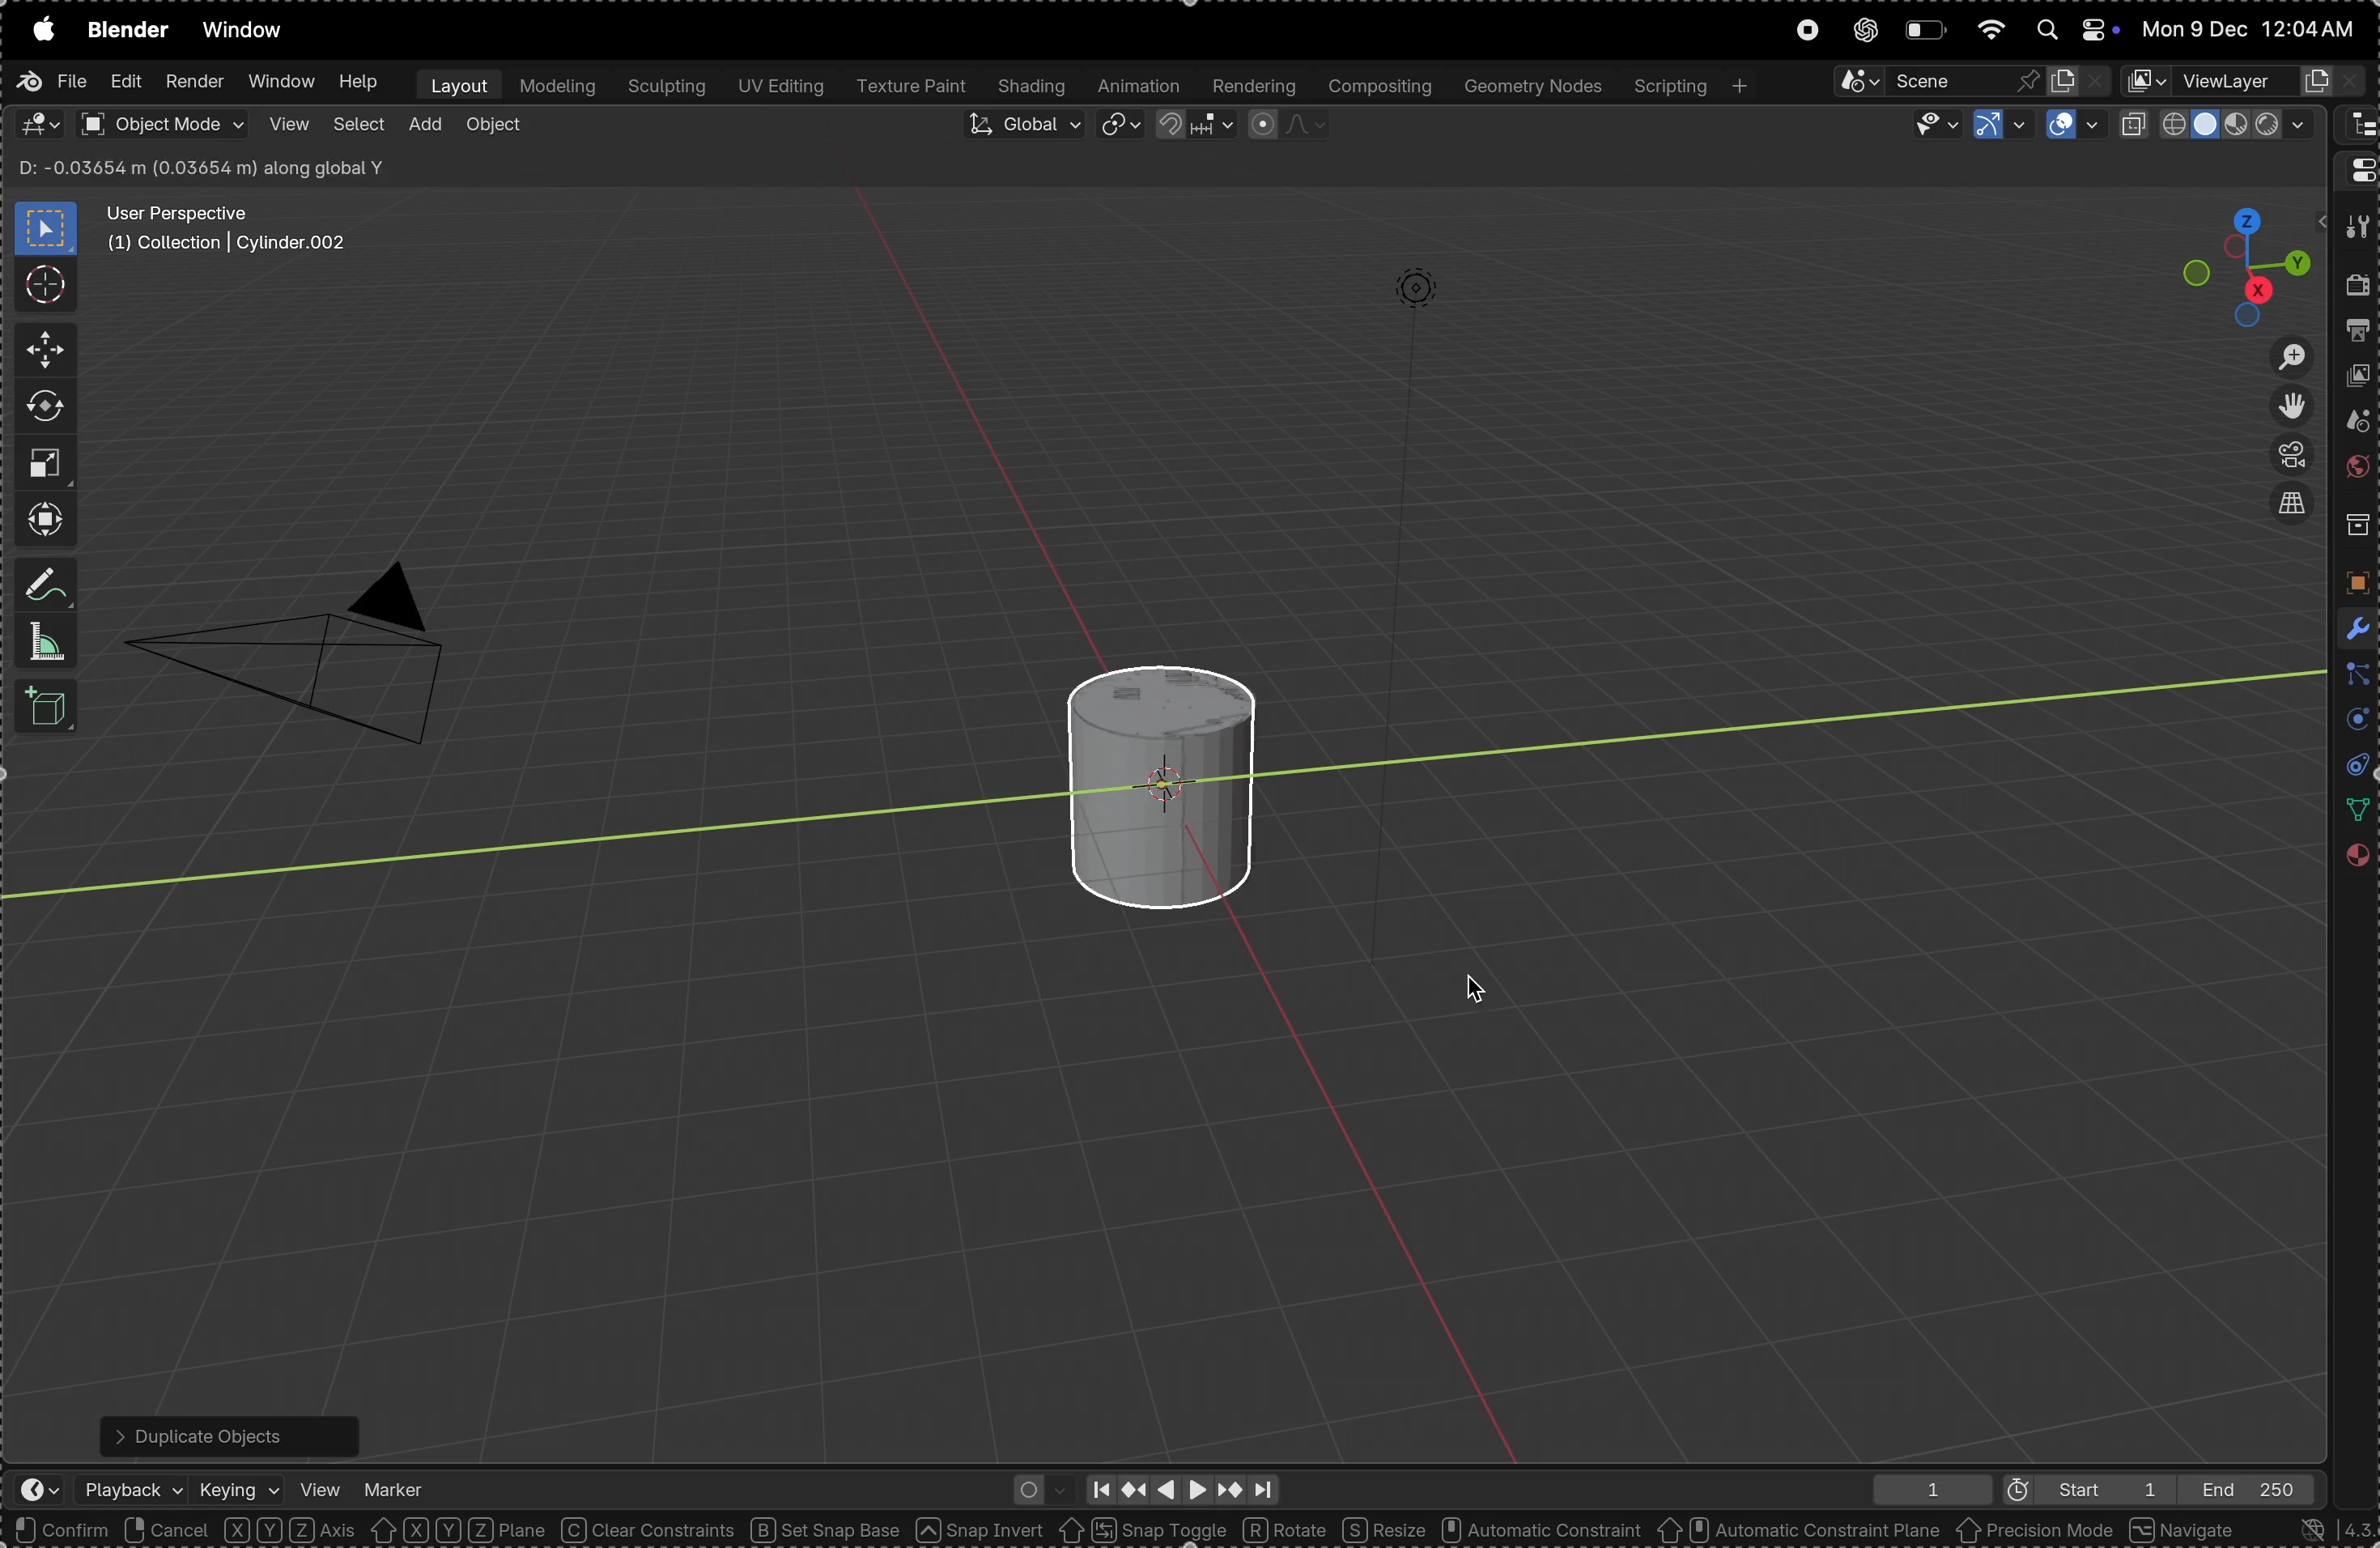  I want to click on transform pivoit point, so click(1122, 127).